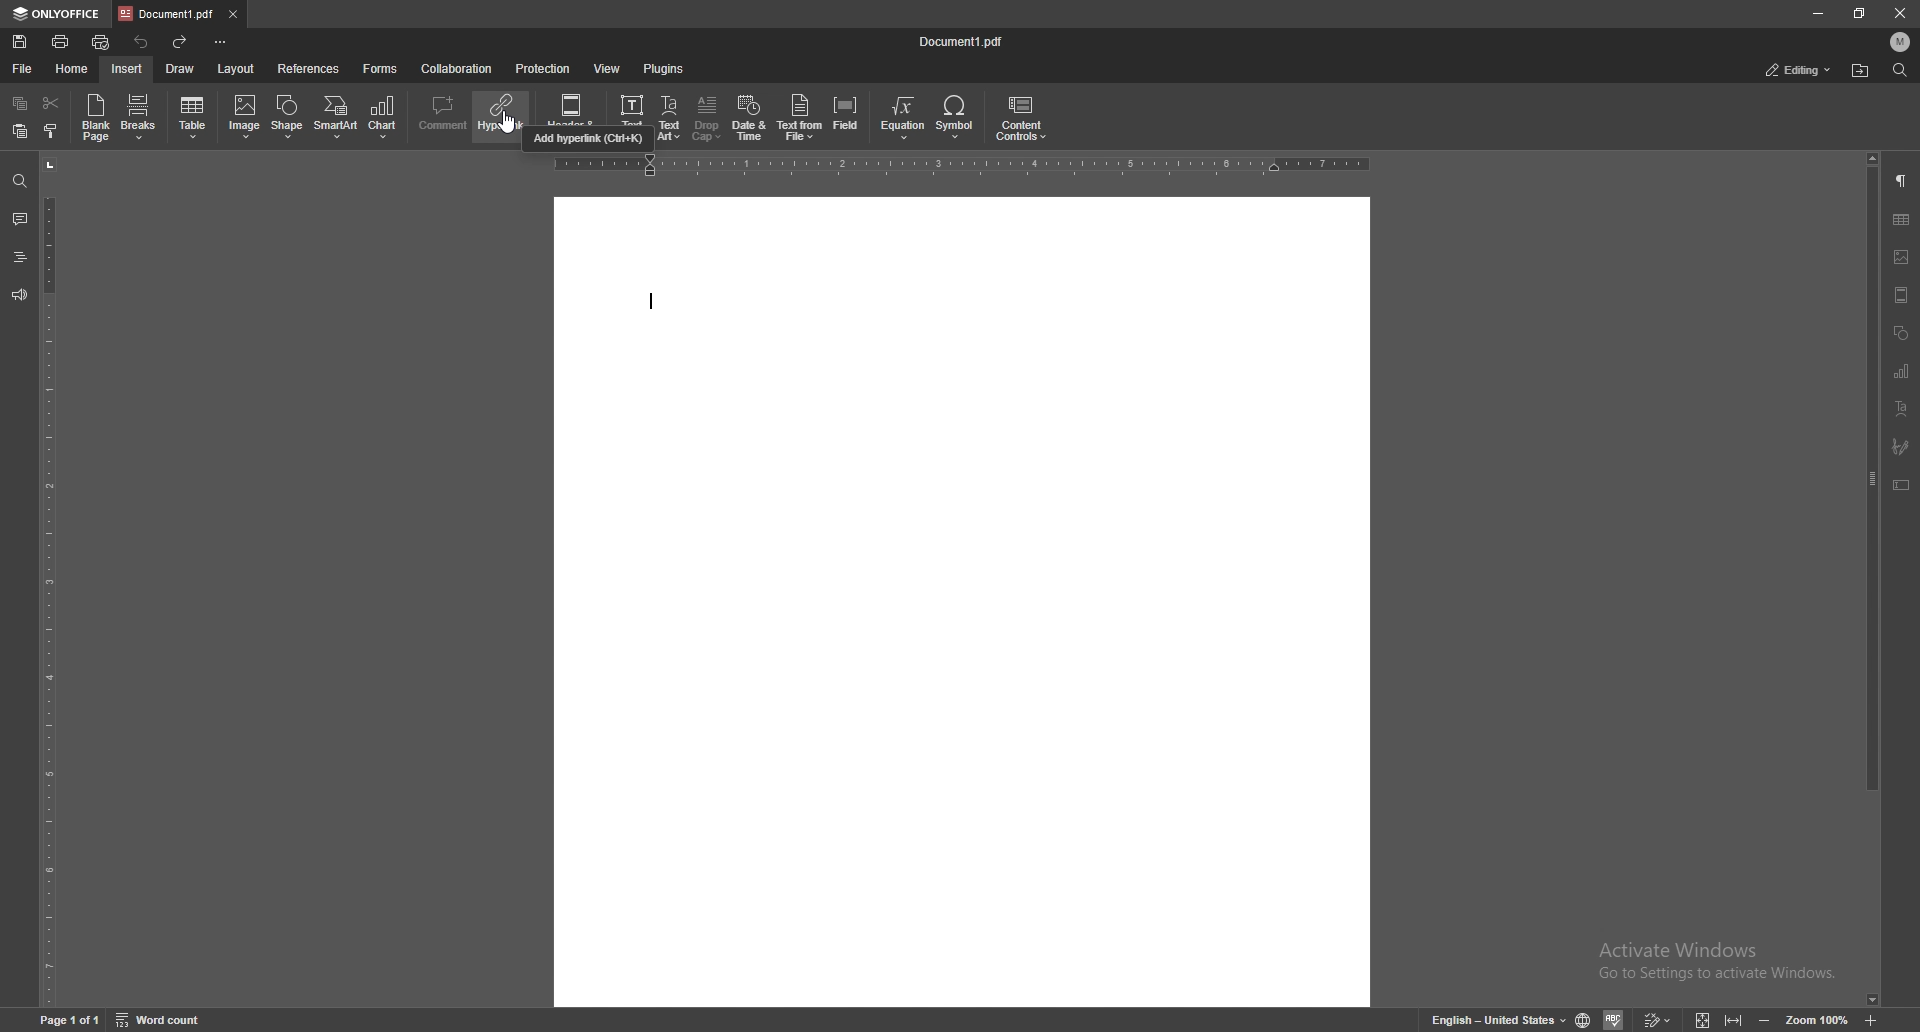 The height and width of the screenshot is (1032, 1920). Describe the element at coordinates (607, 69) in the screenshot. I see `view` at that location.